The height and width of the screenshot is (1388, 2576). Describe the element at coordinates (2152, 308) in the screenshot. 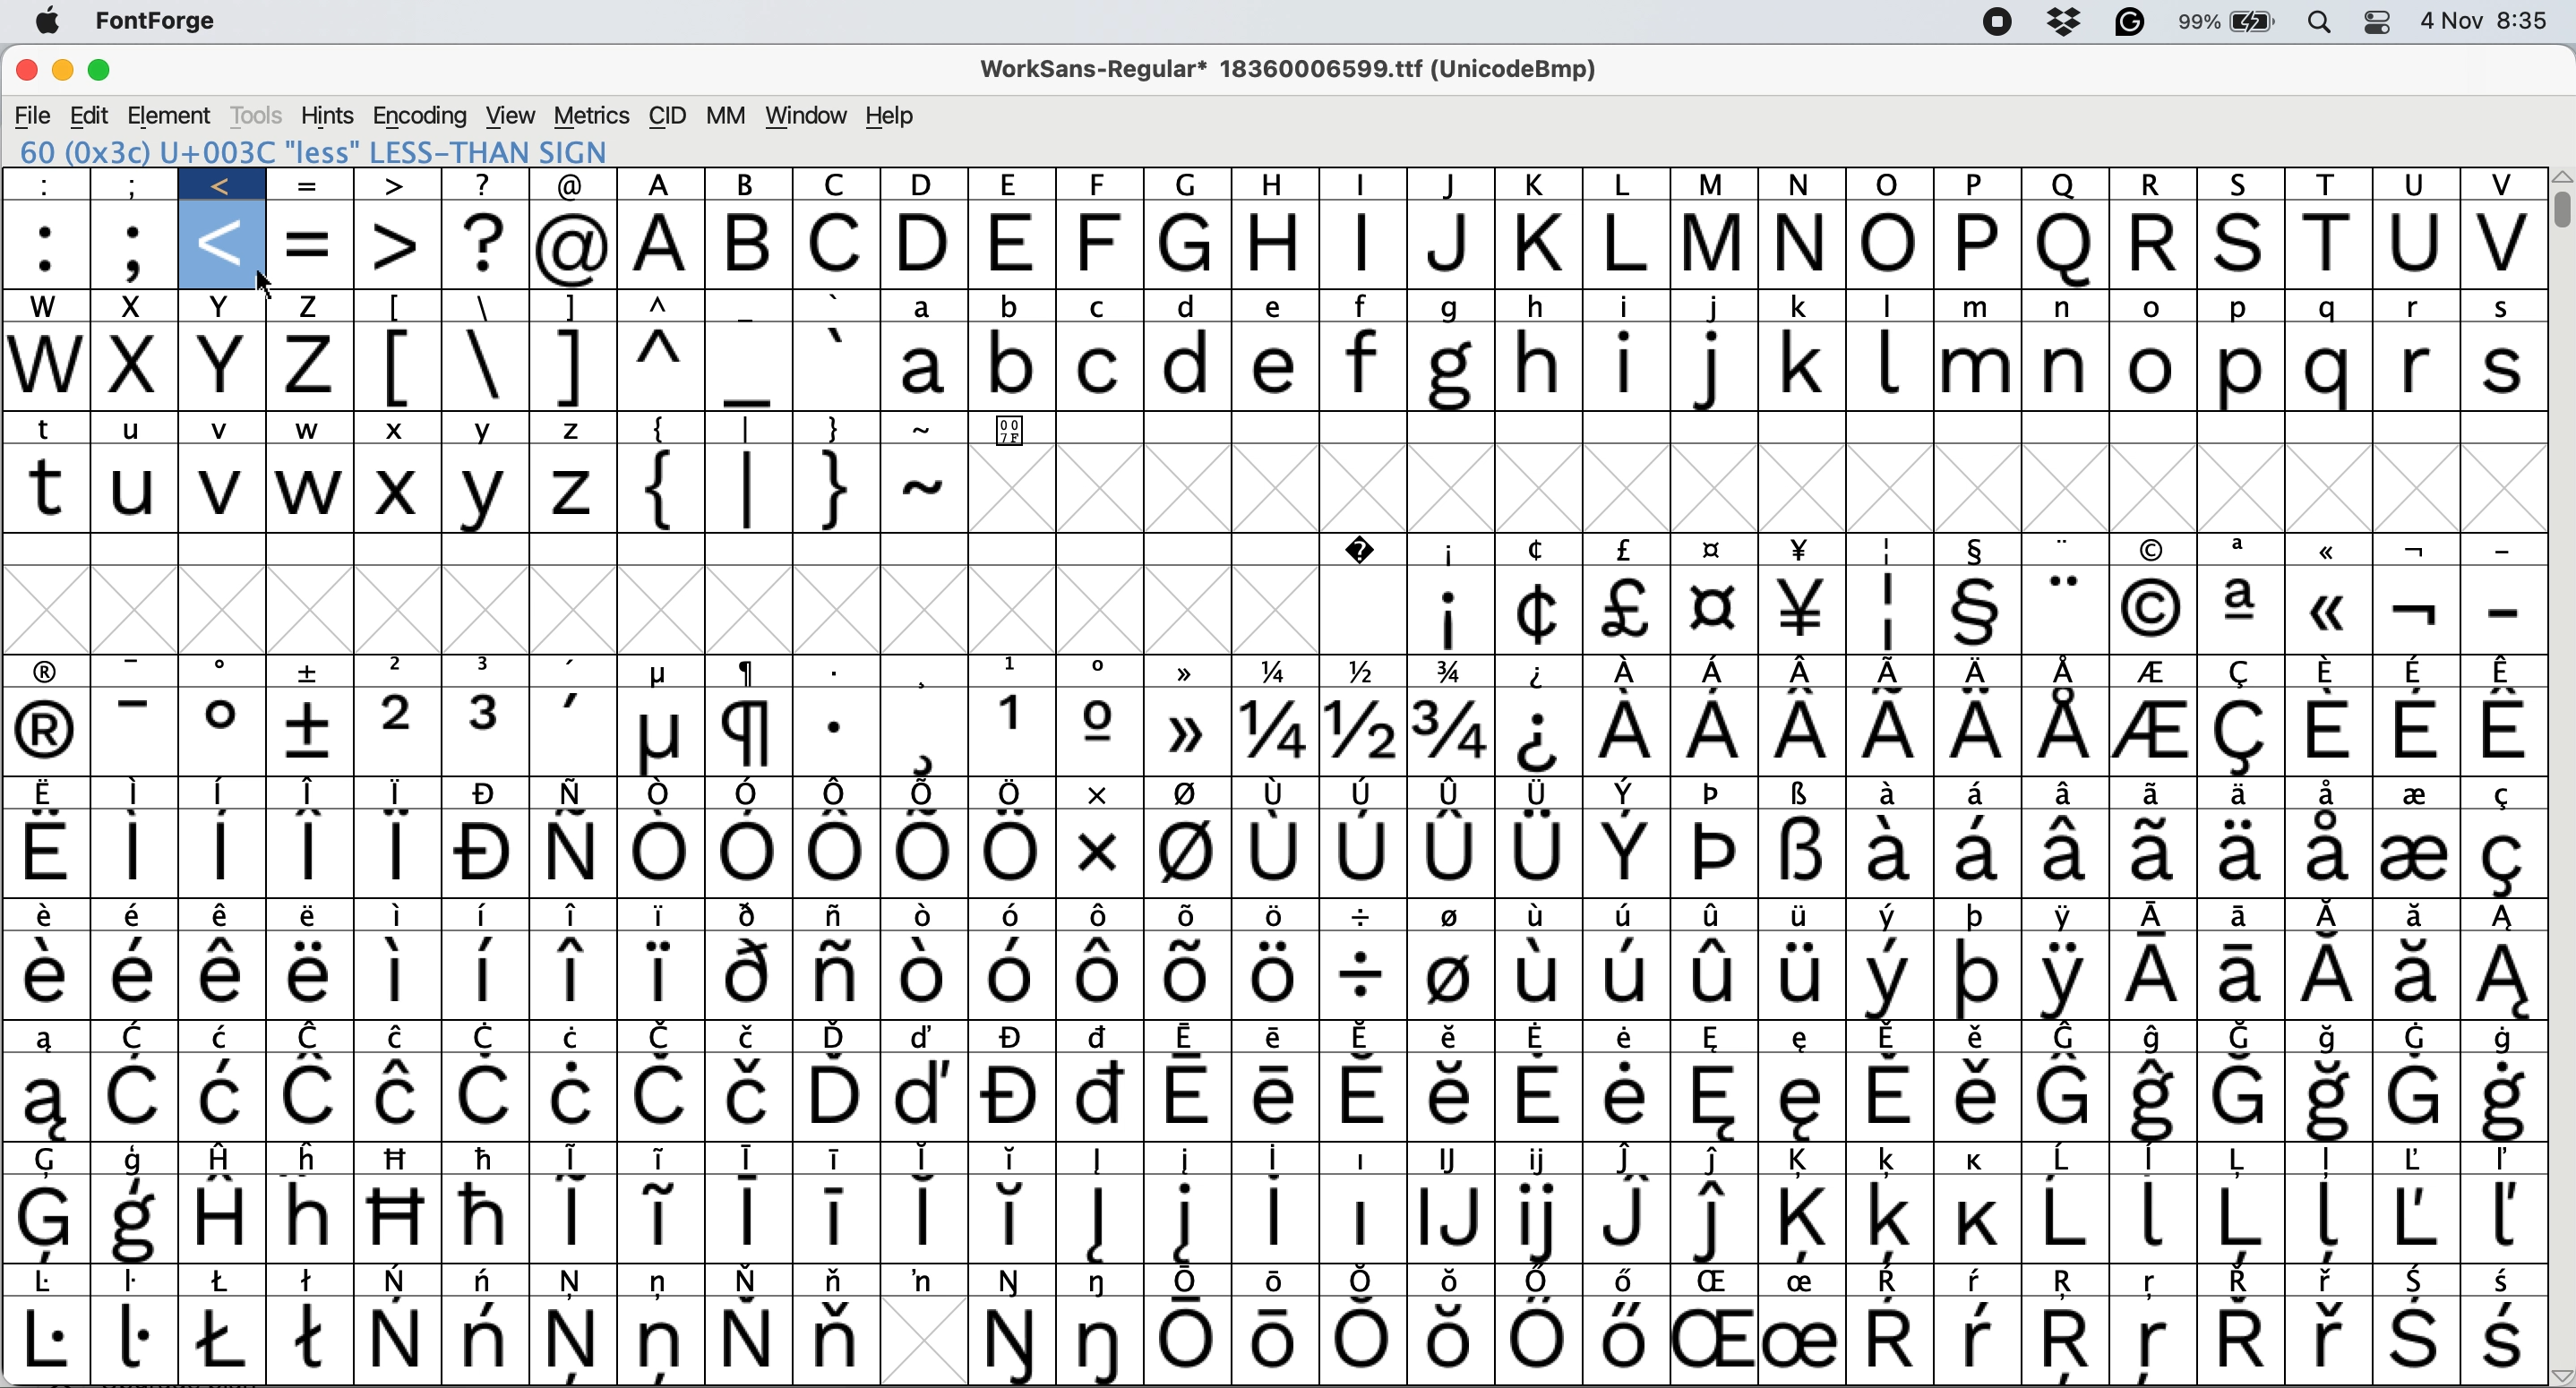

I see `o` at that location.